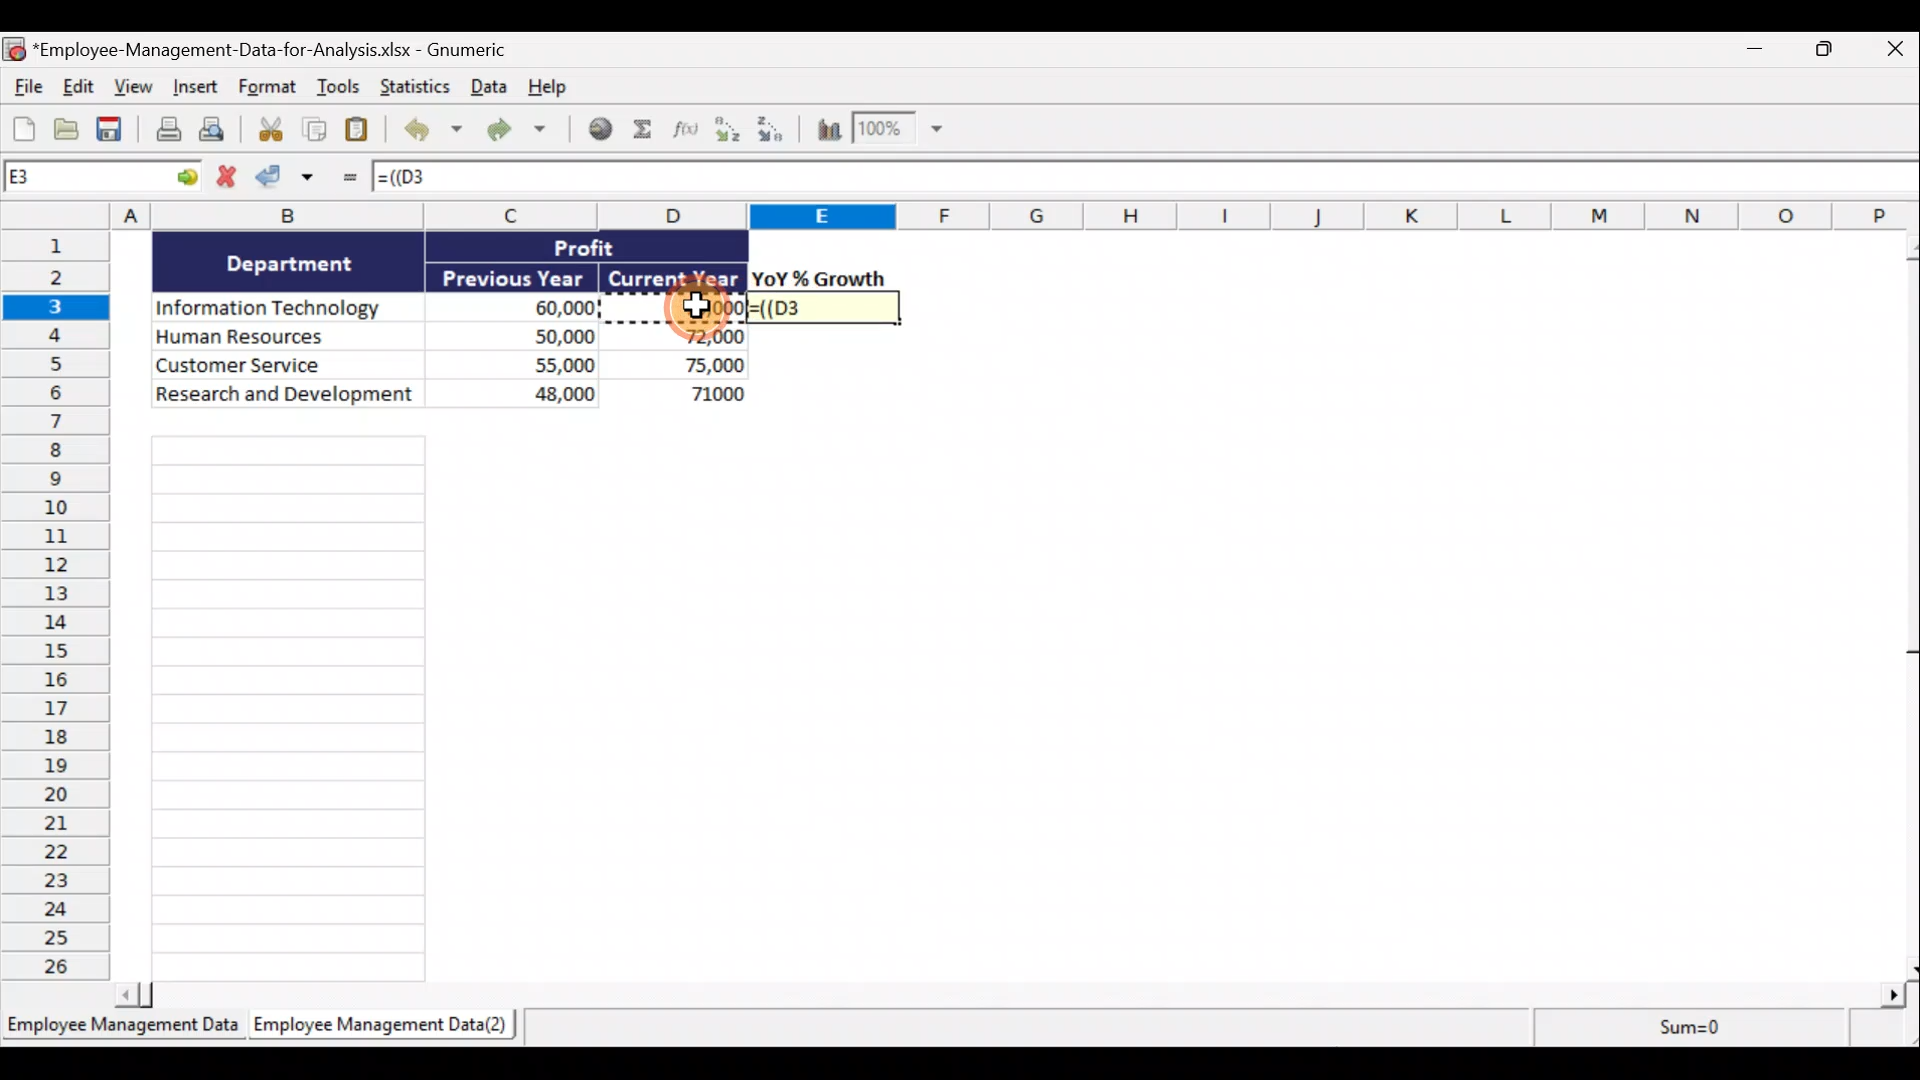  What do you see at coordinates (1831, 49) in the screenshot?
I see `Maximise` at bounding box center [1831, 49].